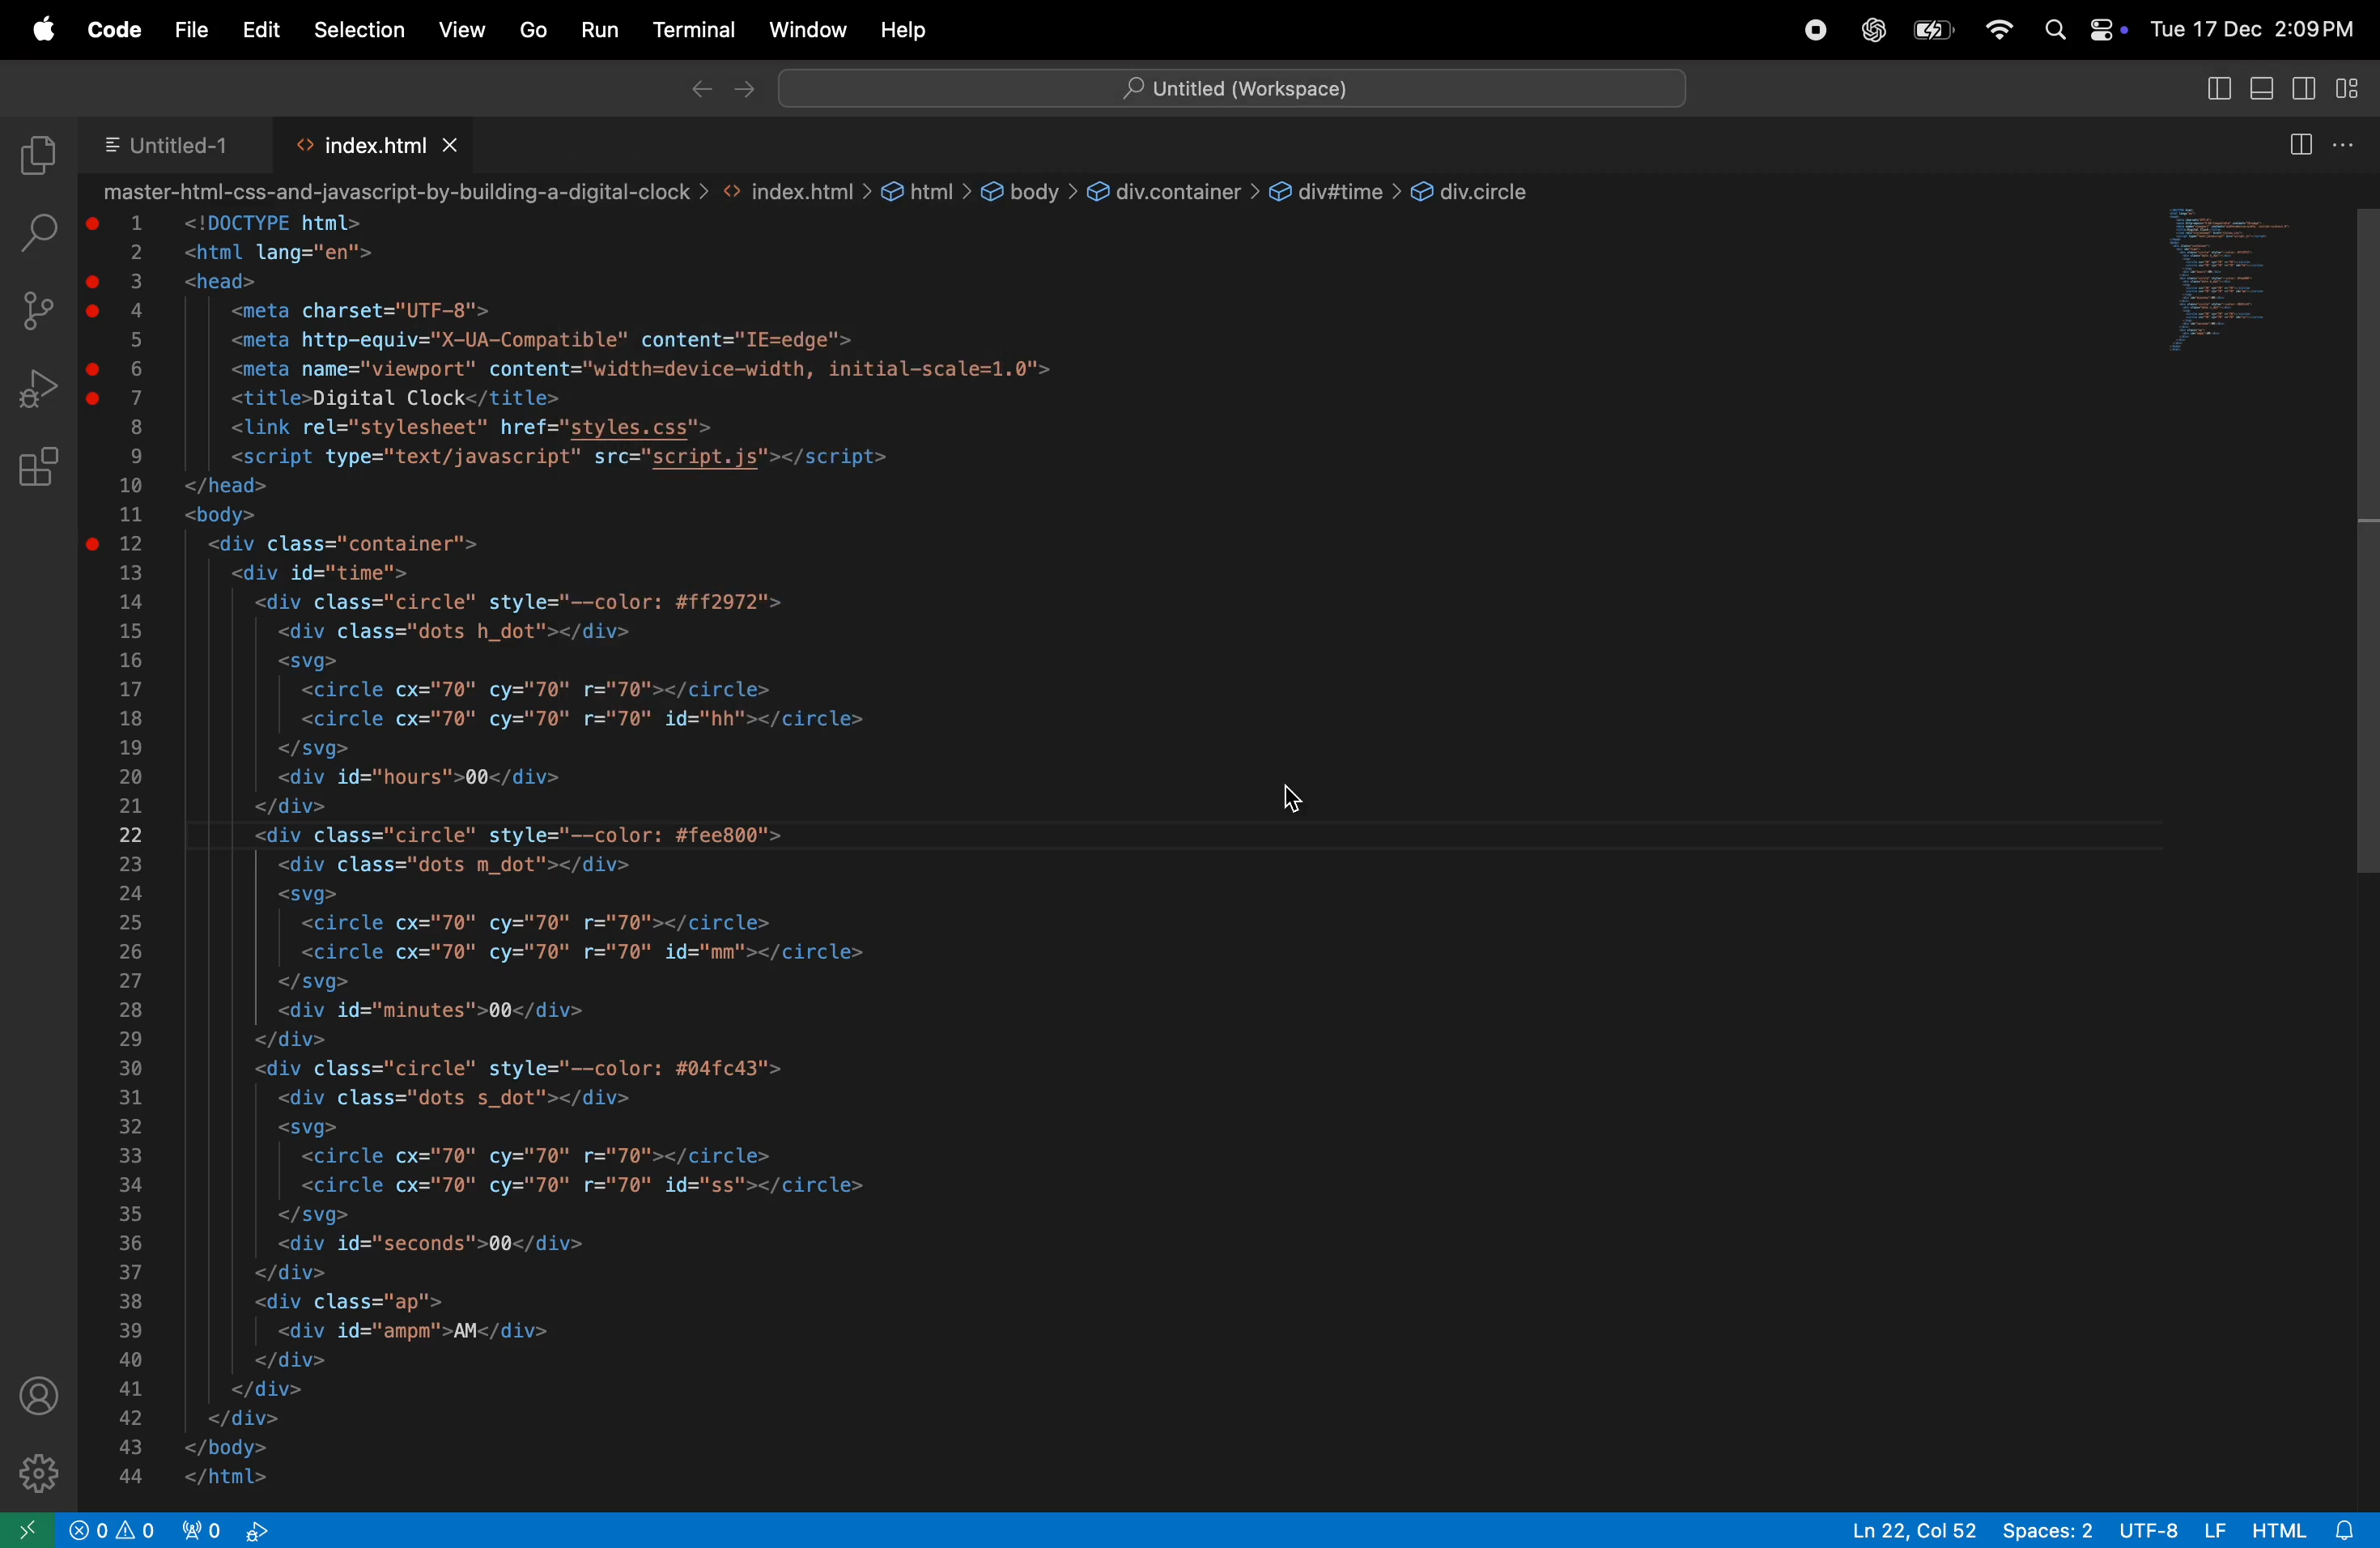 This screenshot has height=1548, width=2380. Describe the element at coordinates (2105, 30) in the screenshot. I see `apple widgets` at that location.